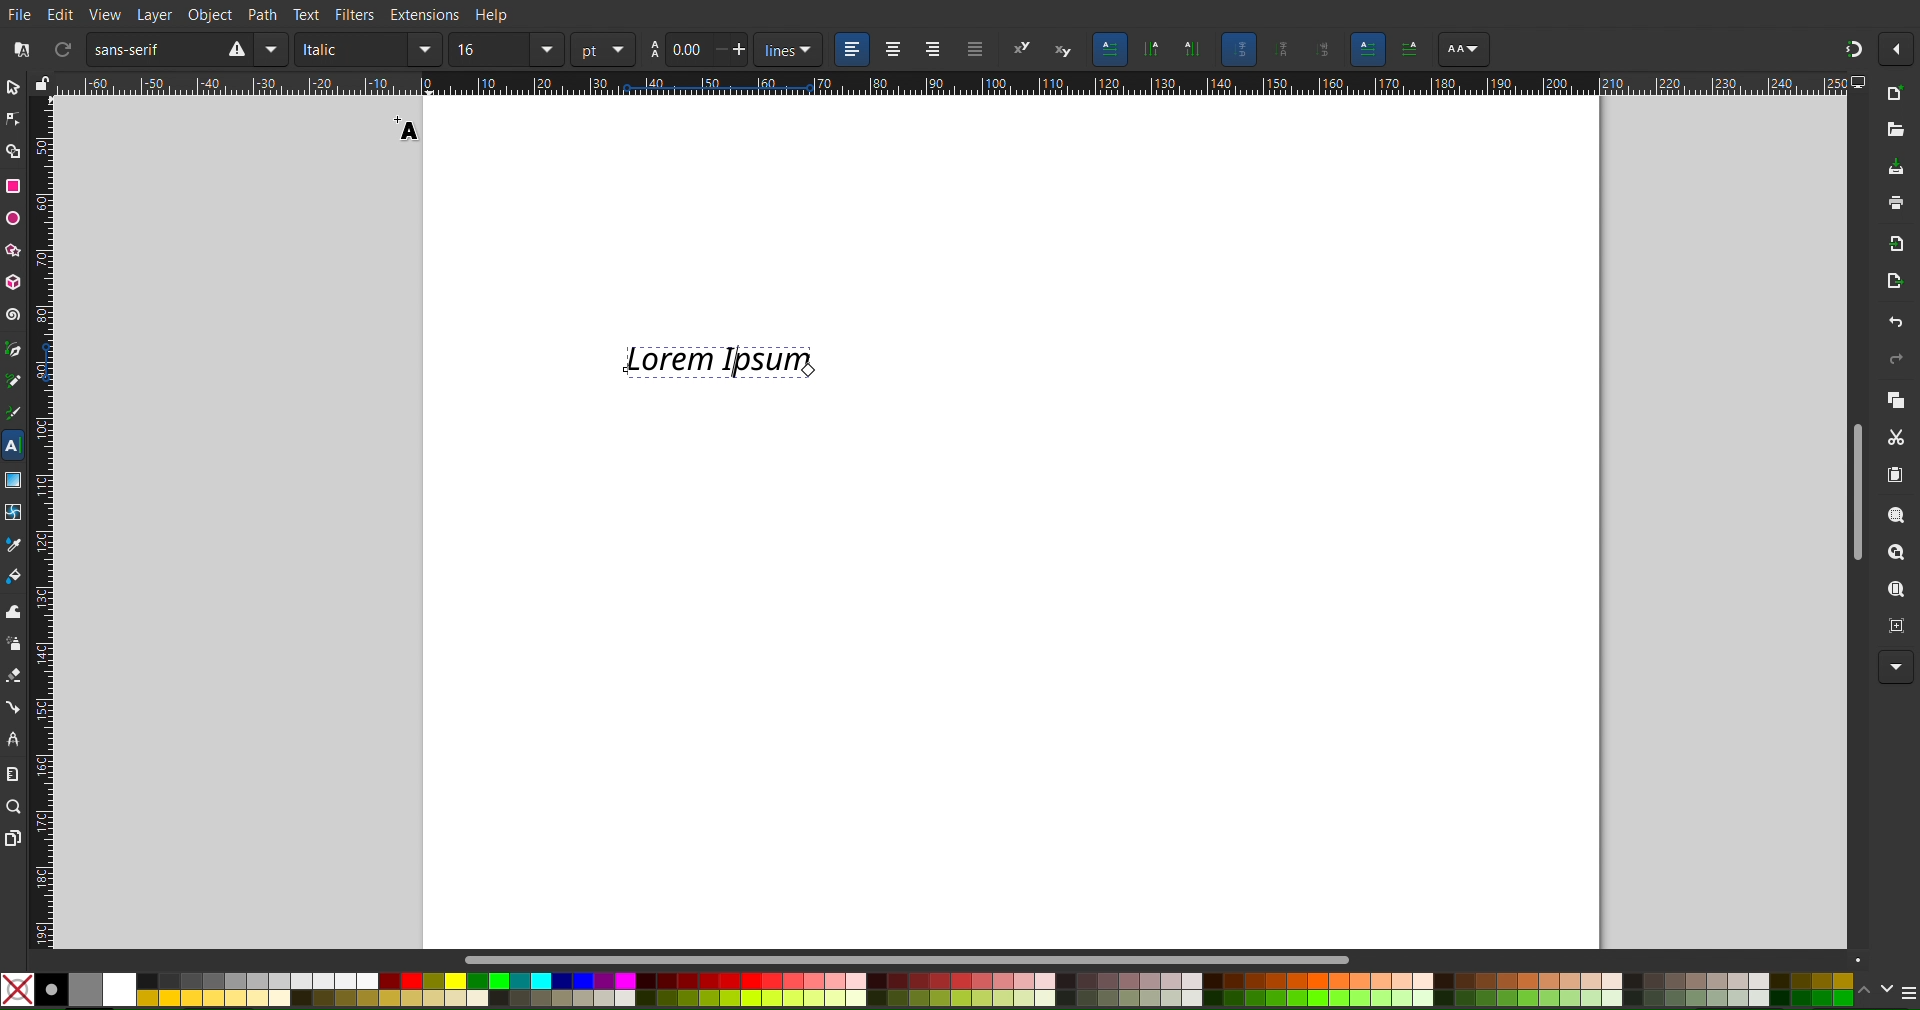 Image resolution: width=1920 pixels, height=1010 pixels. Describe the element at coordinates (793, 51) in the screenshot. I see `unit` at that location.